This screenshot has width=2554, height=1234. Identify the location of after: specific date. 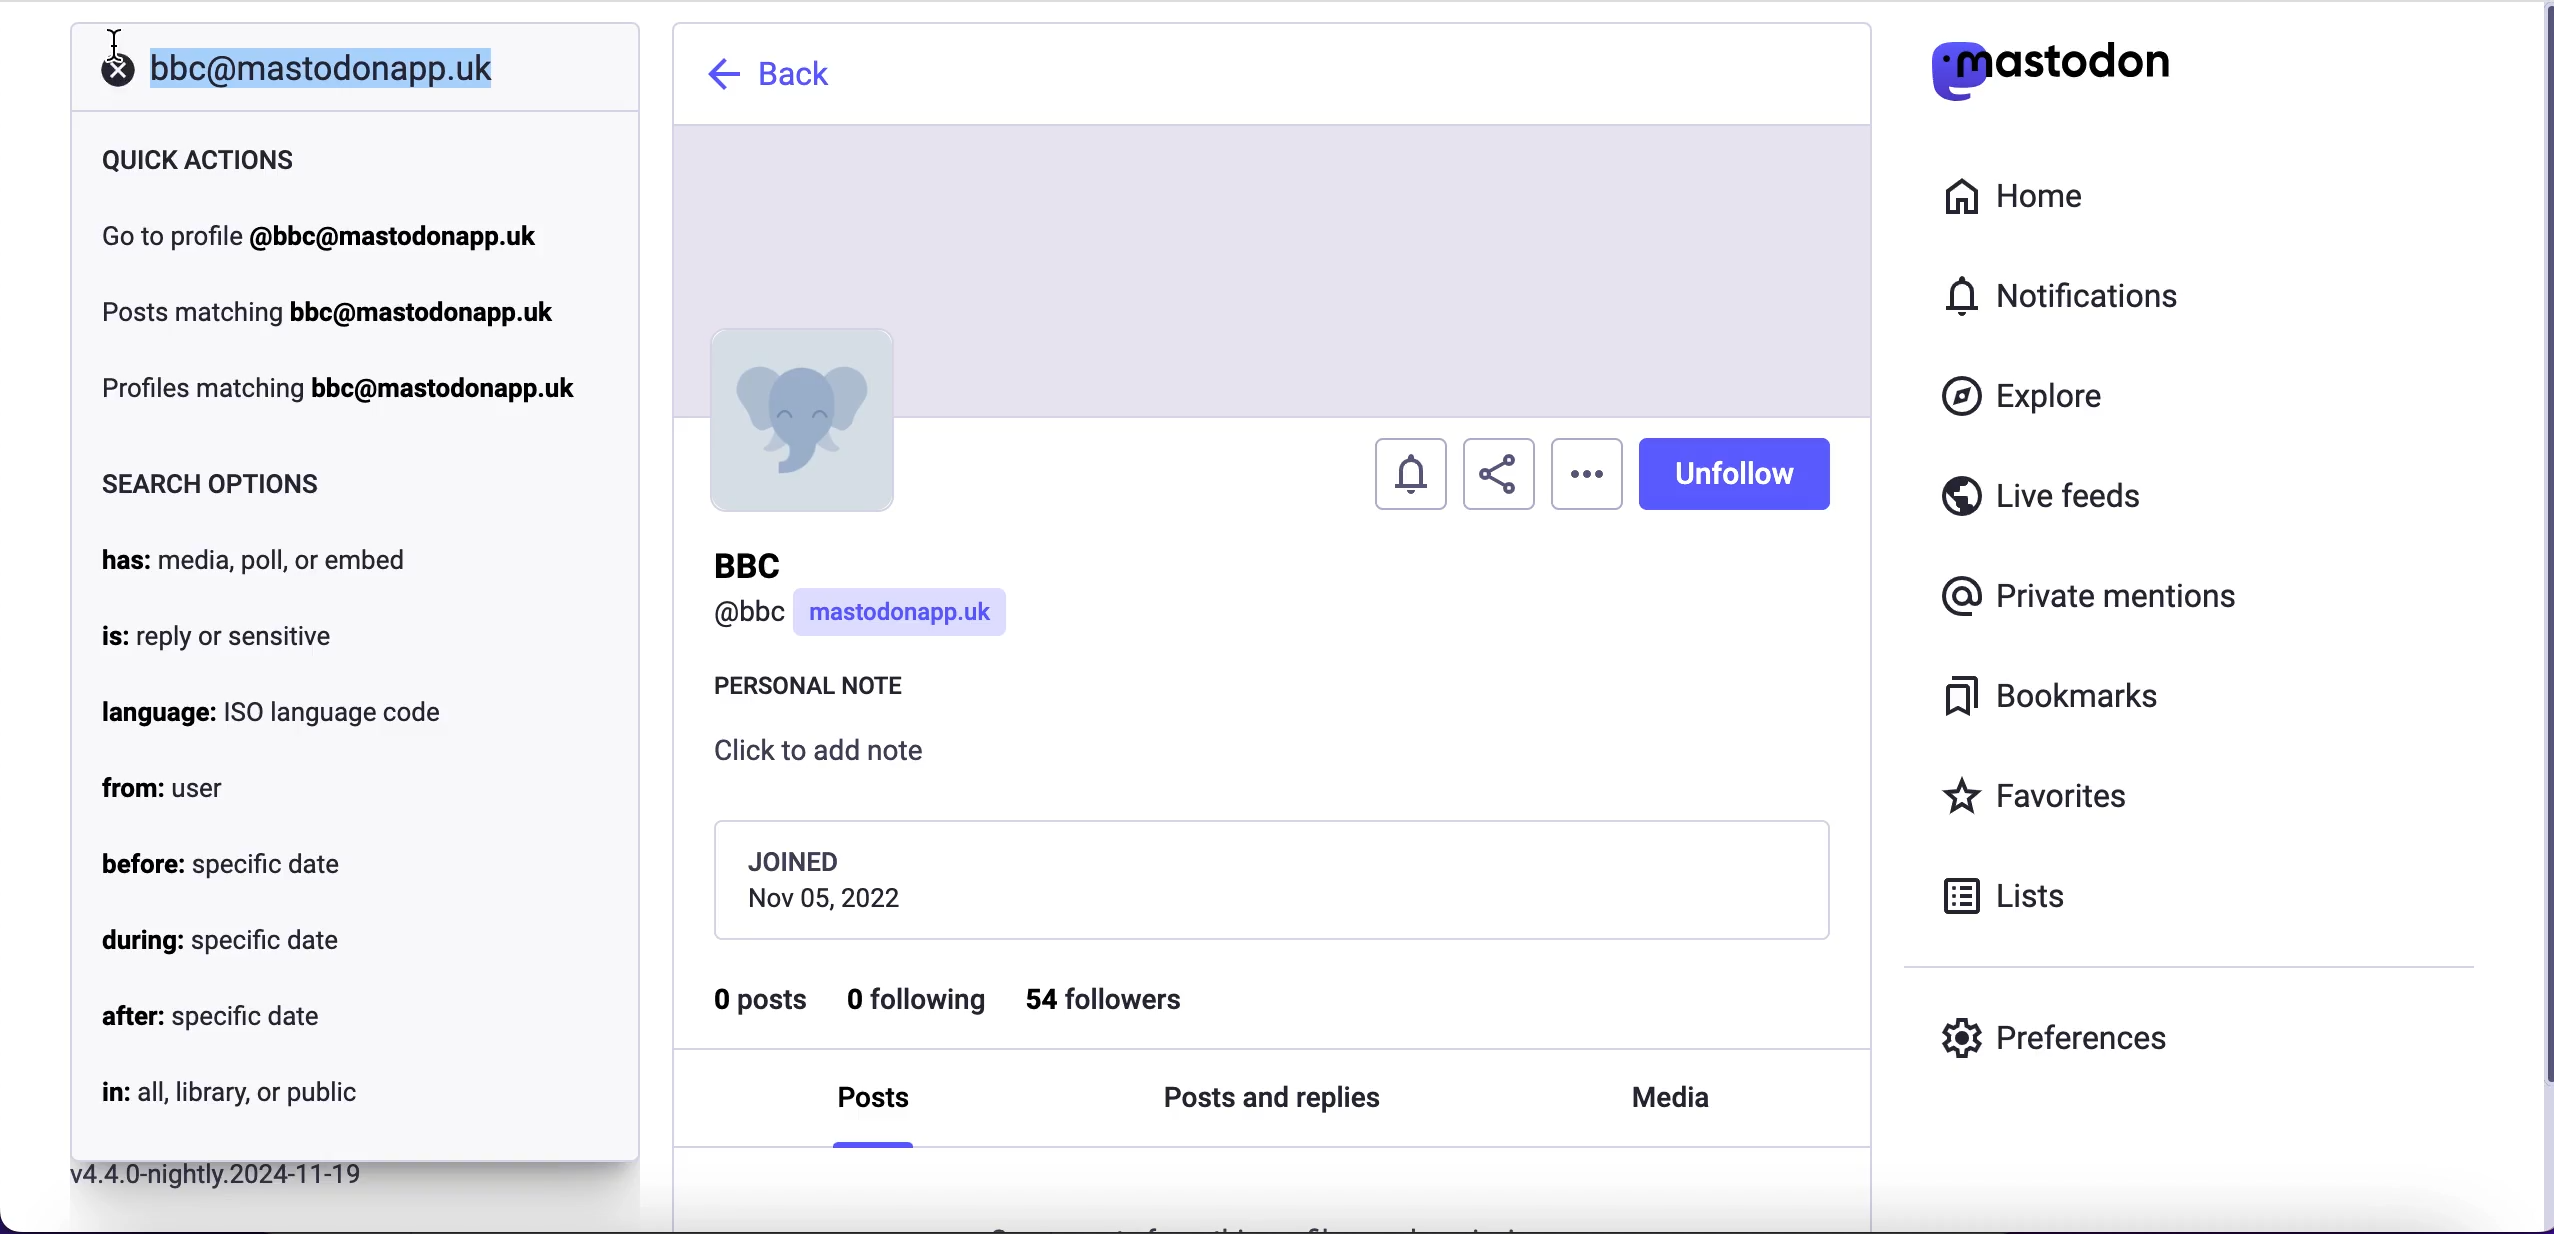
(211, 1022).